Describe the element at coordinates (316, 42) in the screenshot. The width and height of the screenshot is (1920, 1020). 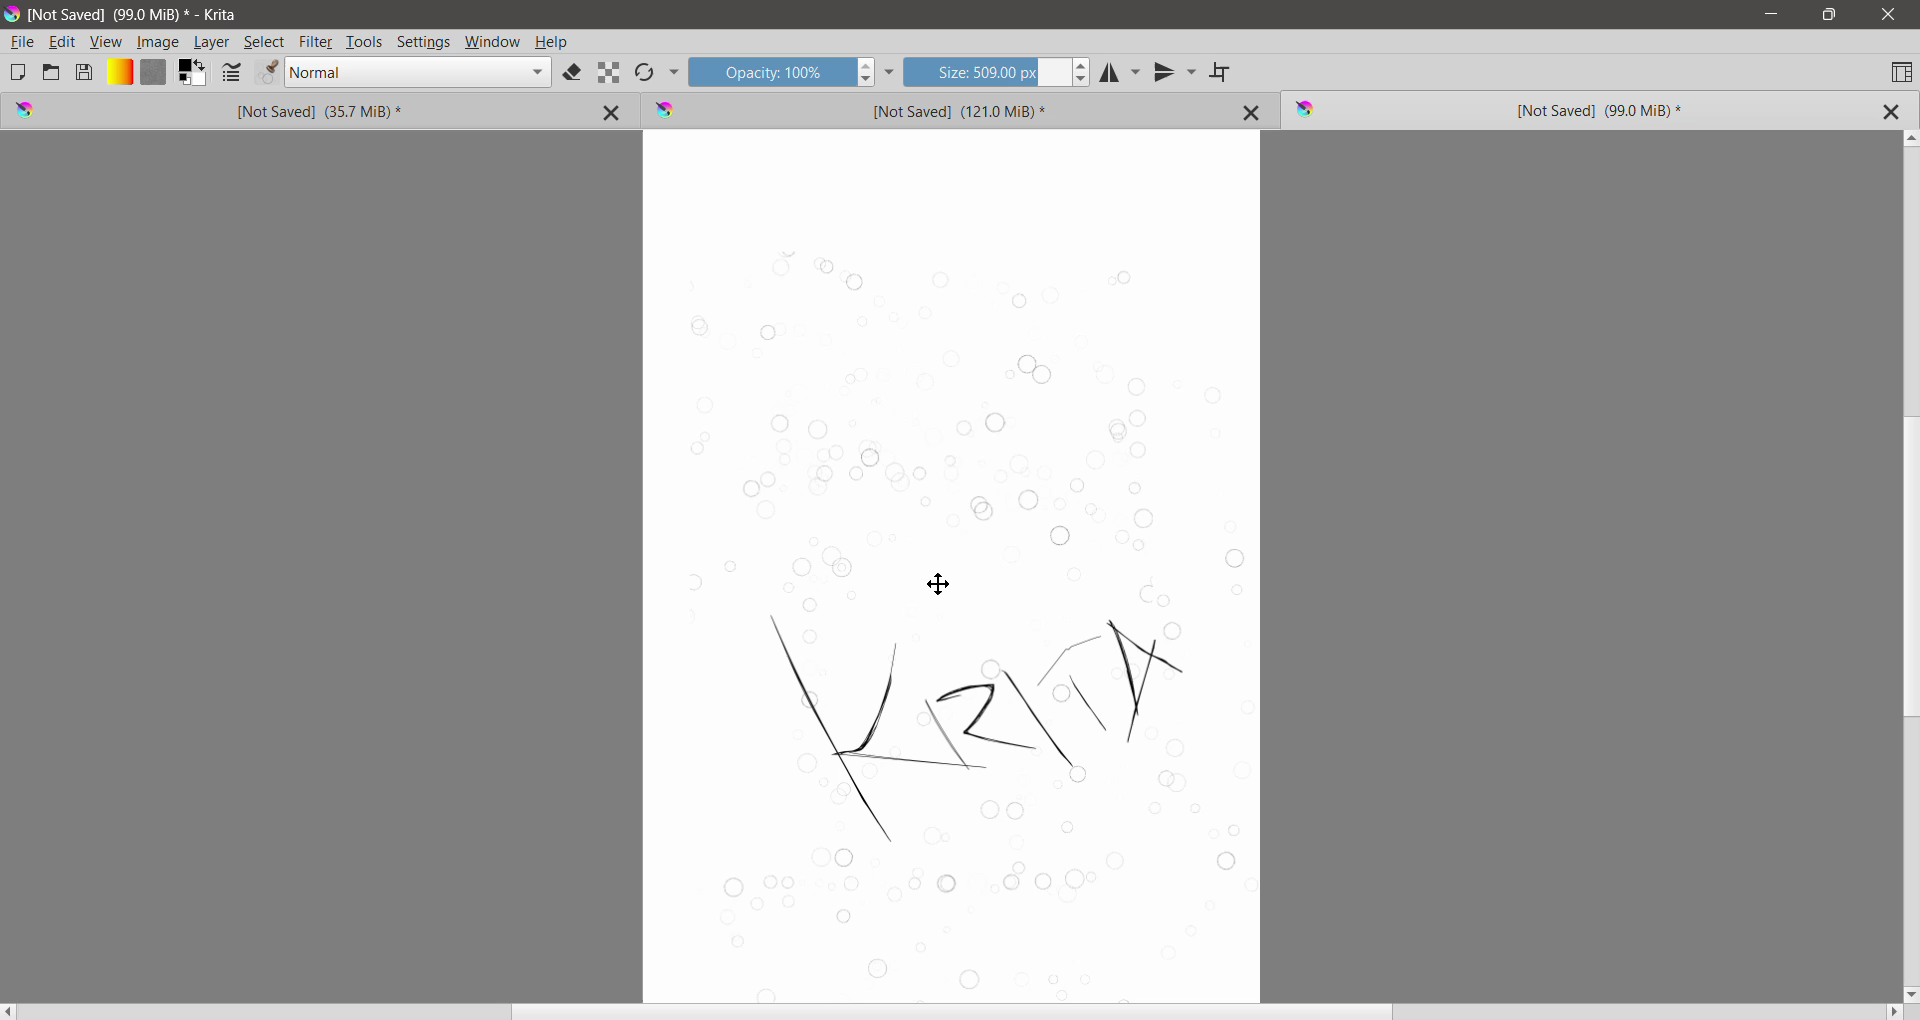
I see `Filter` at that location.